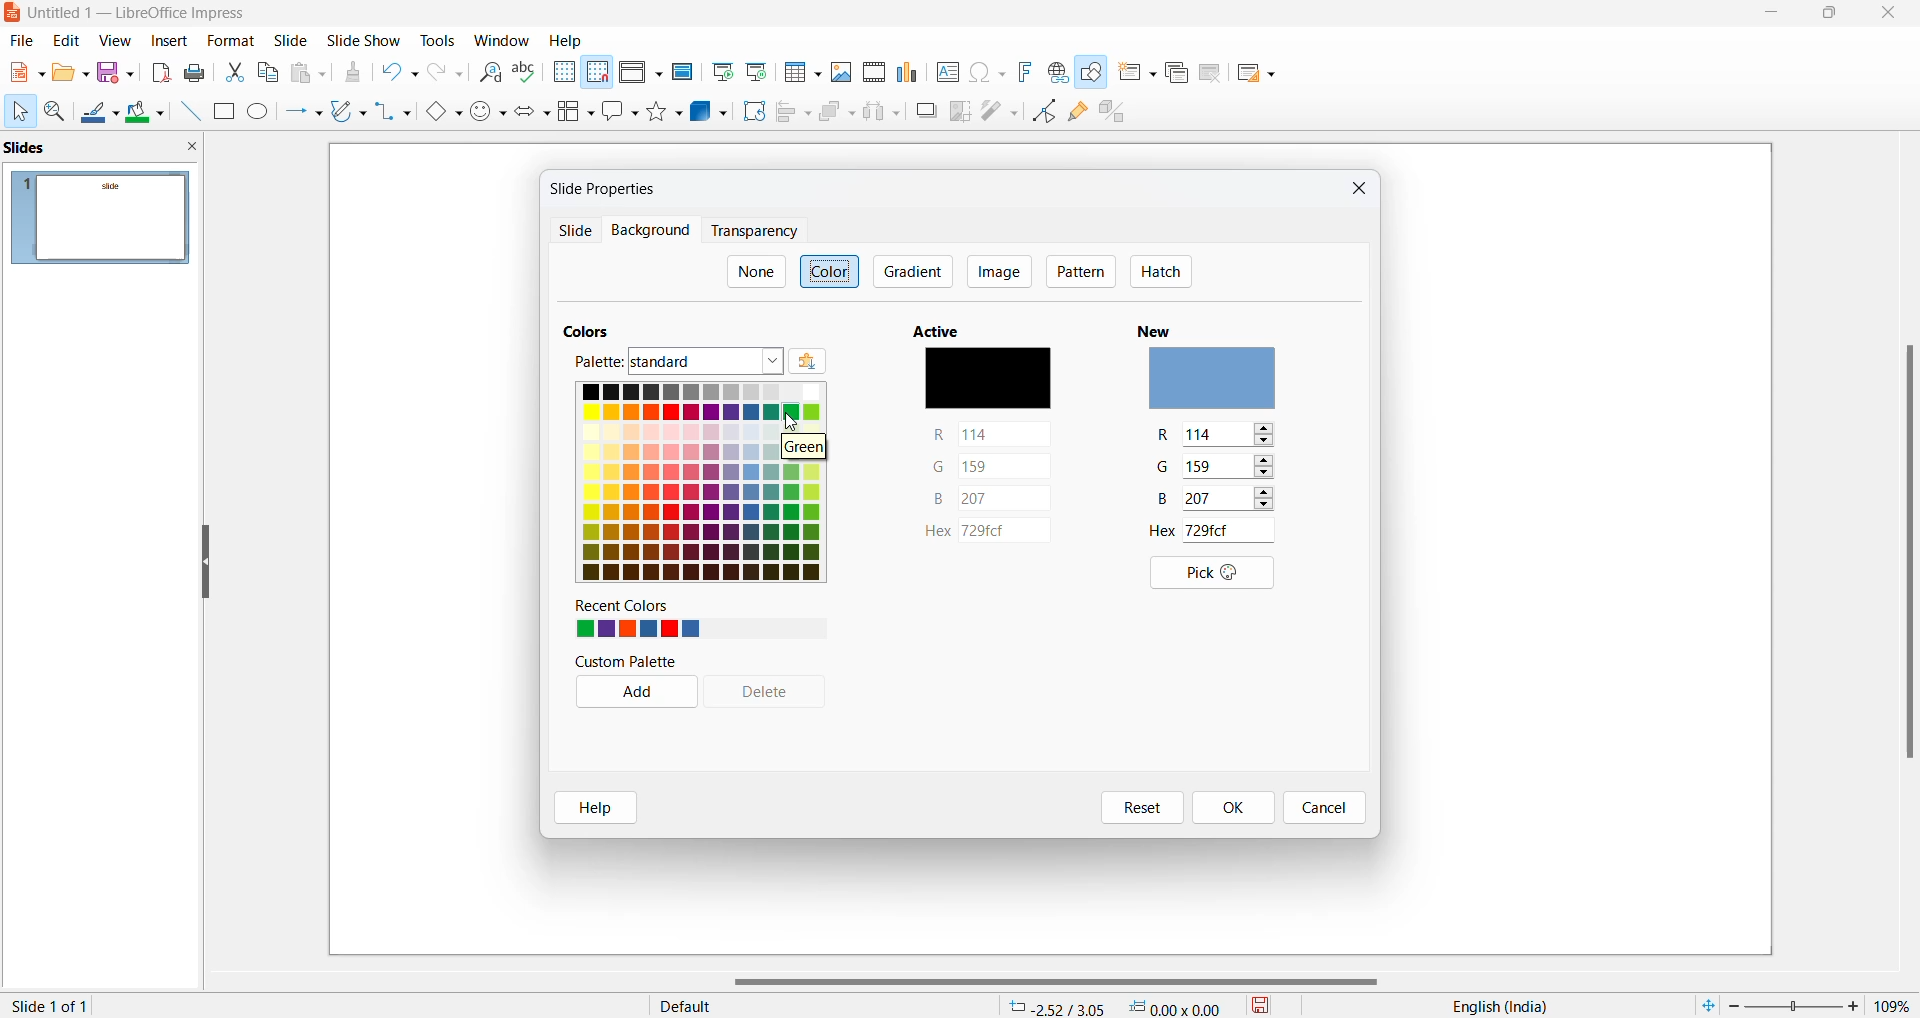 This screenshot has width=1920, height=1018. What do you see at coordinates (667, 111) in the screenshot?
I see `shapes` at bounding box center [667, 111].